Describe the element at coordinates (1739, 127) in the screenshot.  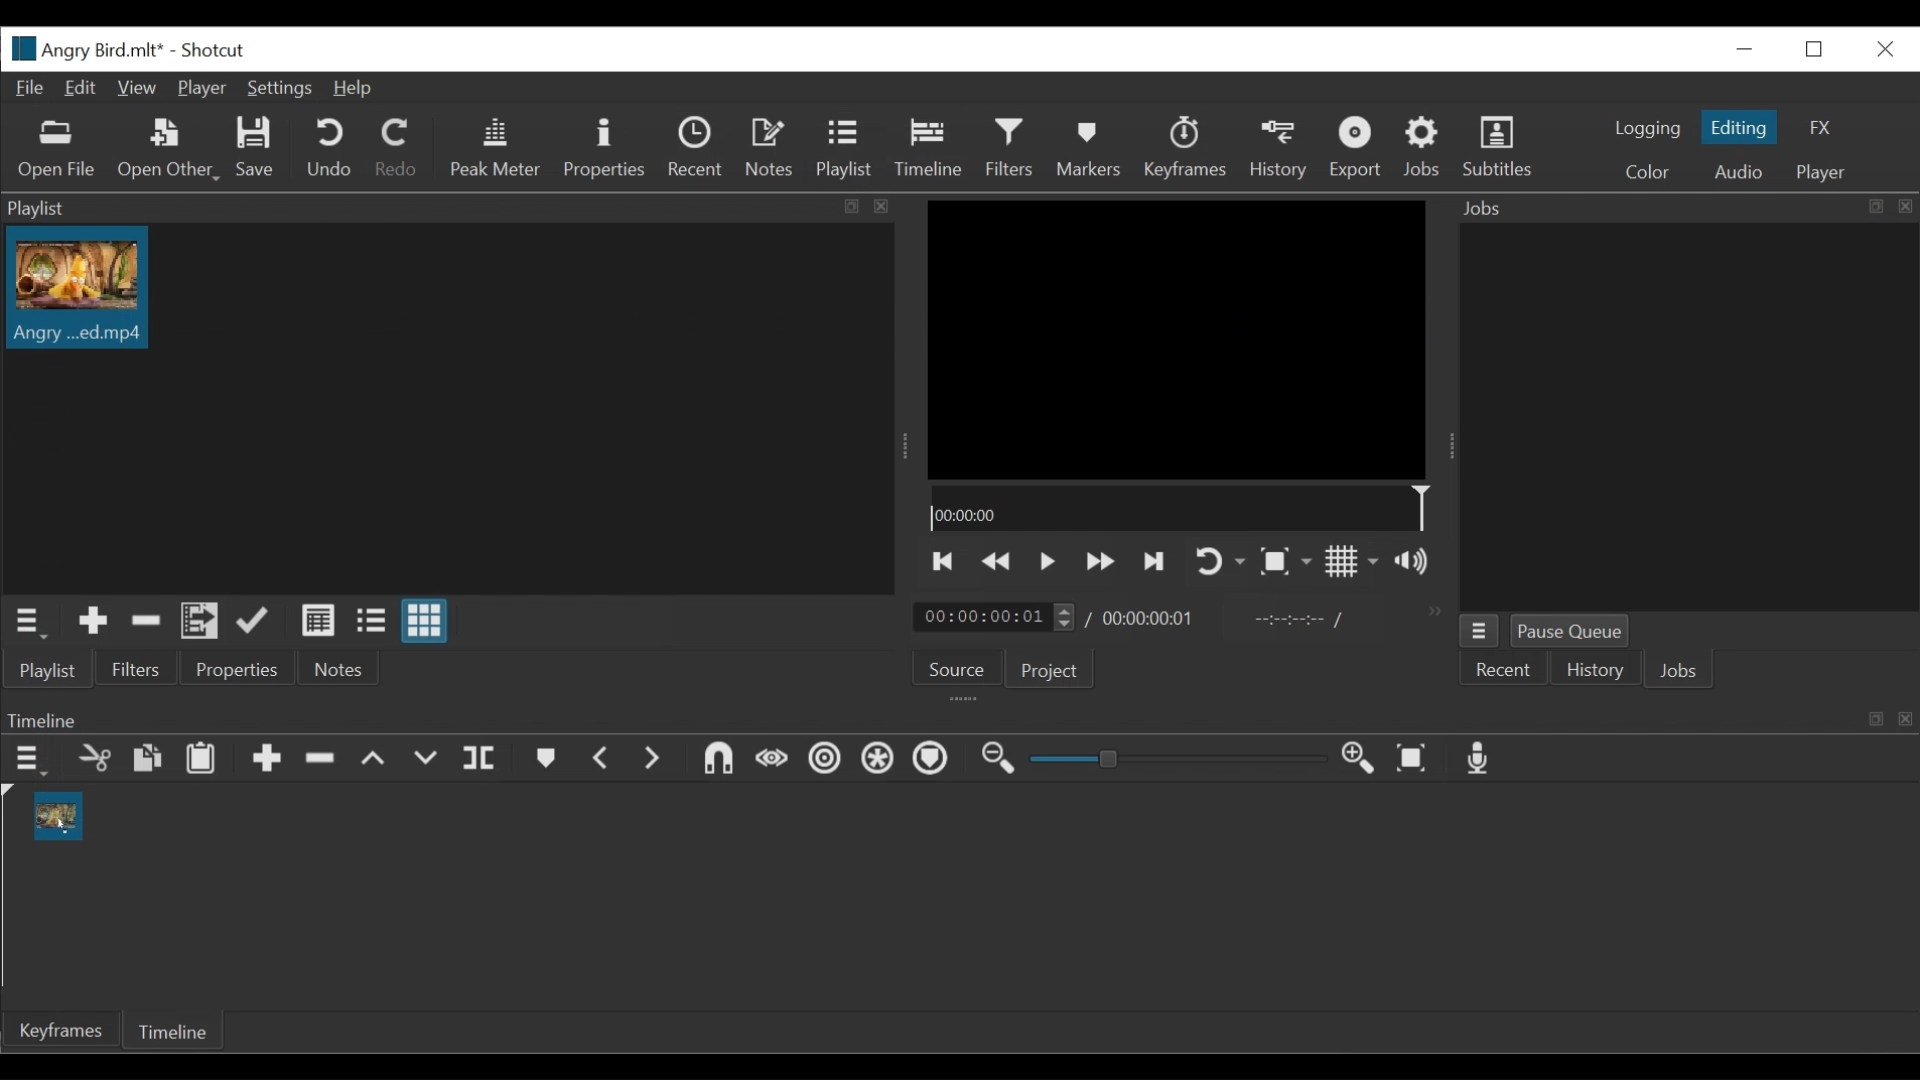
I see `Editing` at that location.